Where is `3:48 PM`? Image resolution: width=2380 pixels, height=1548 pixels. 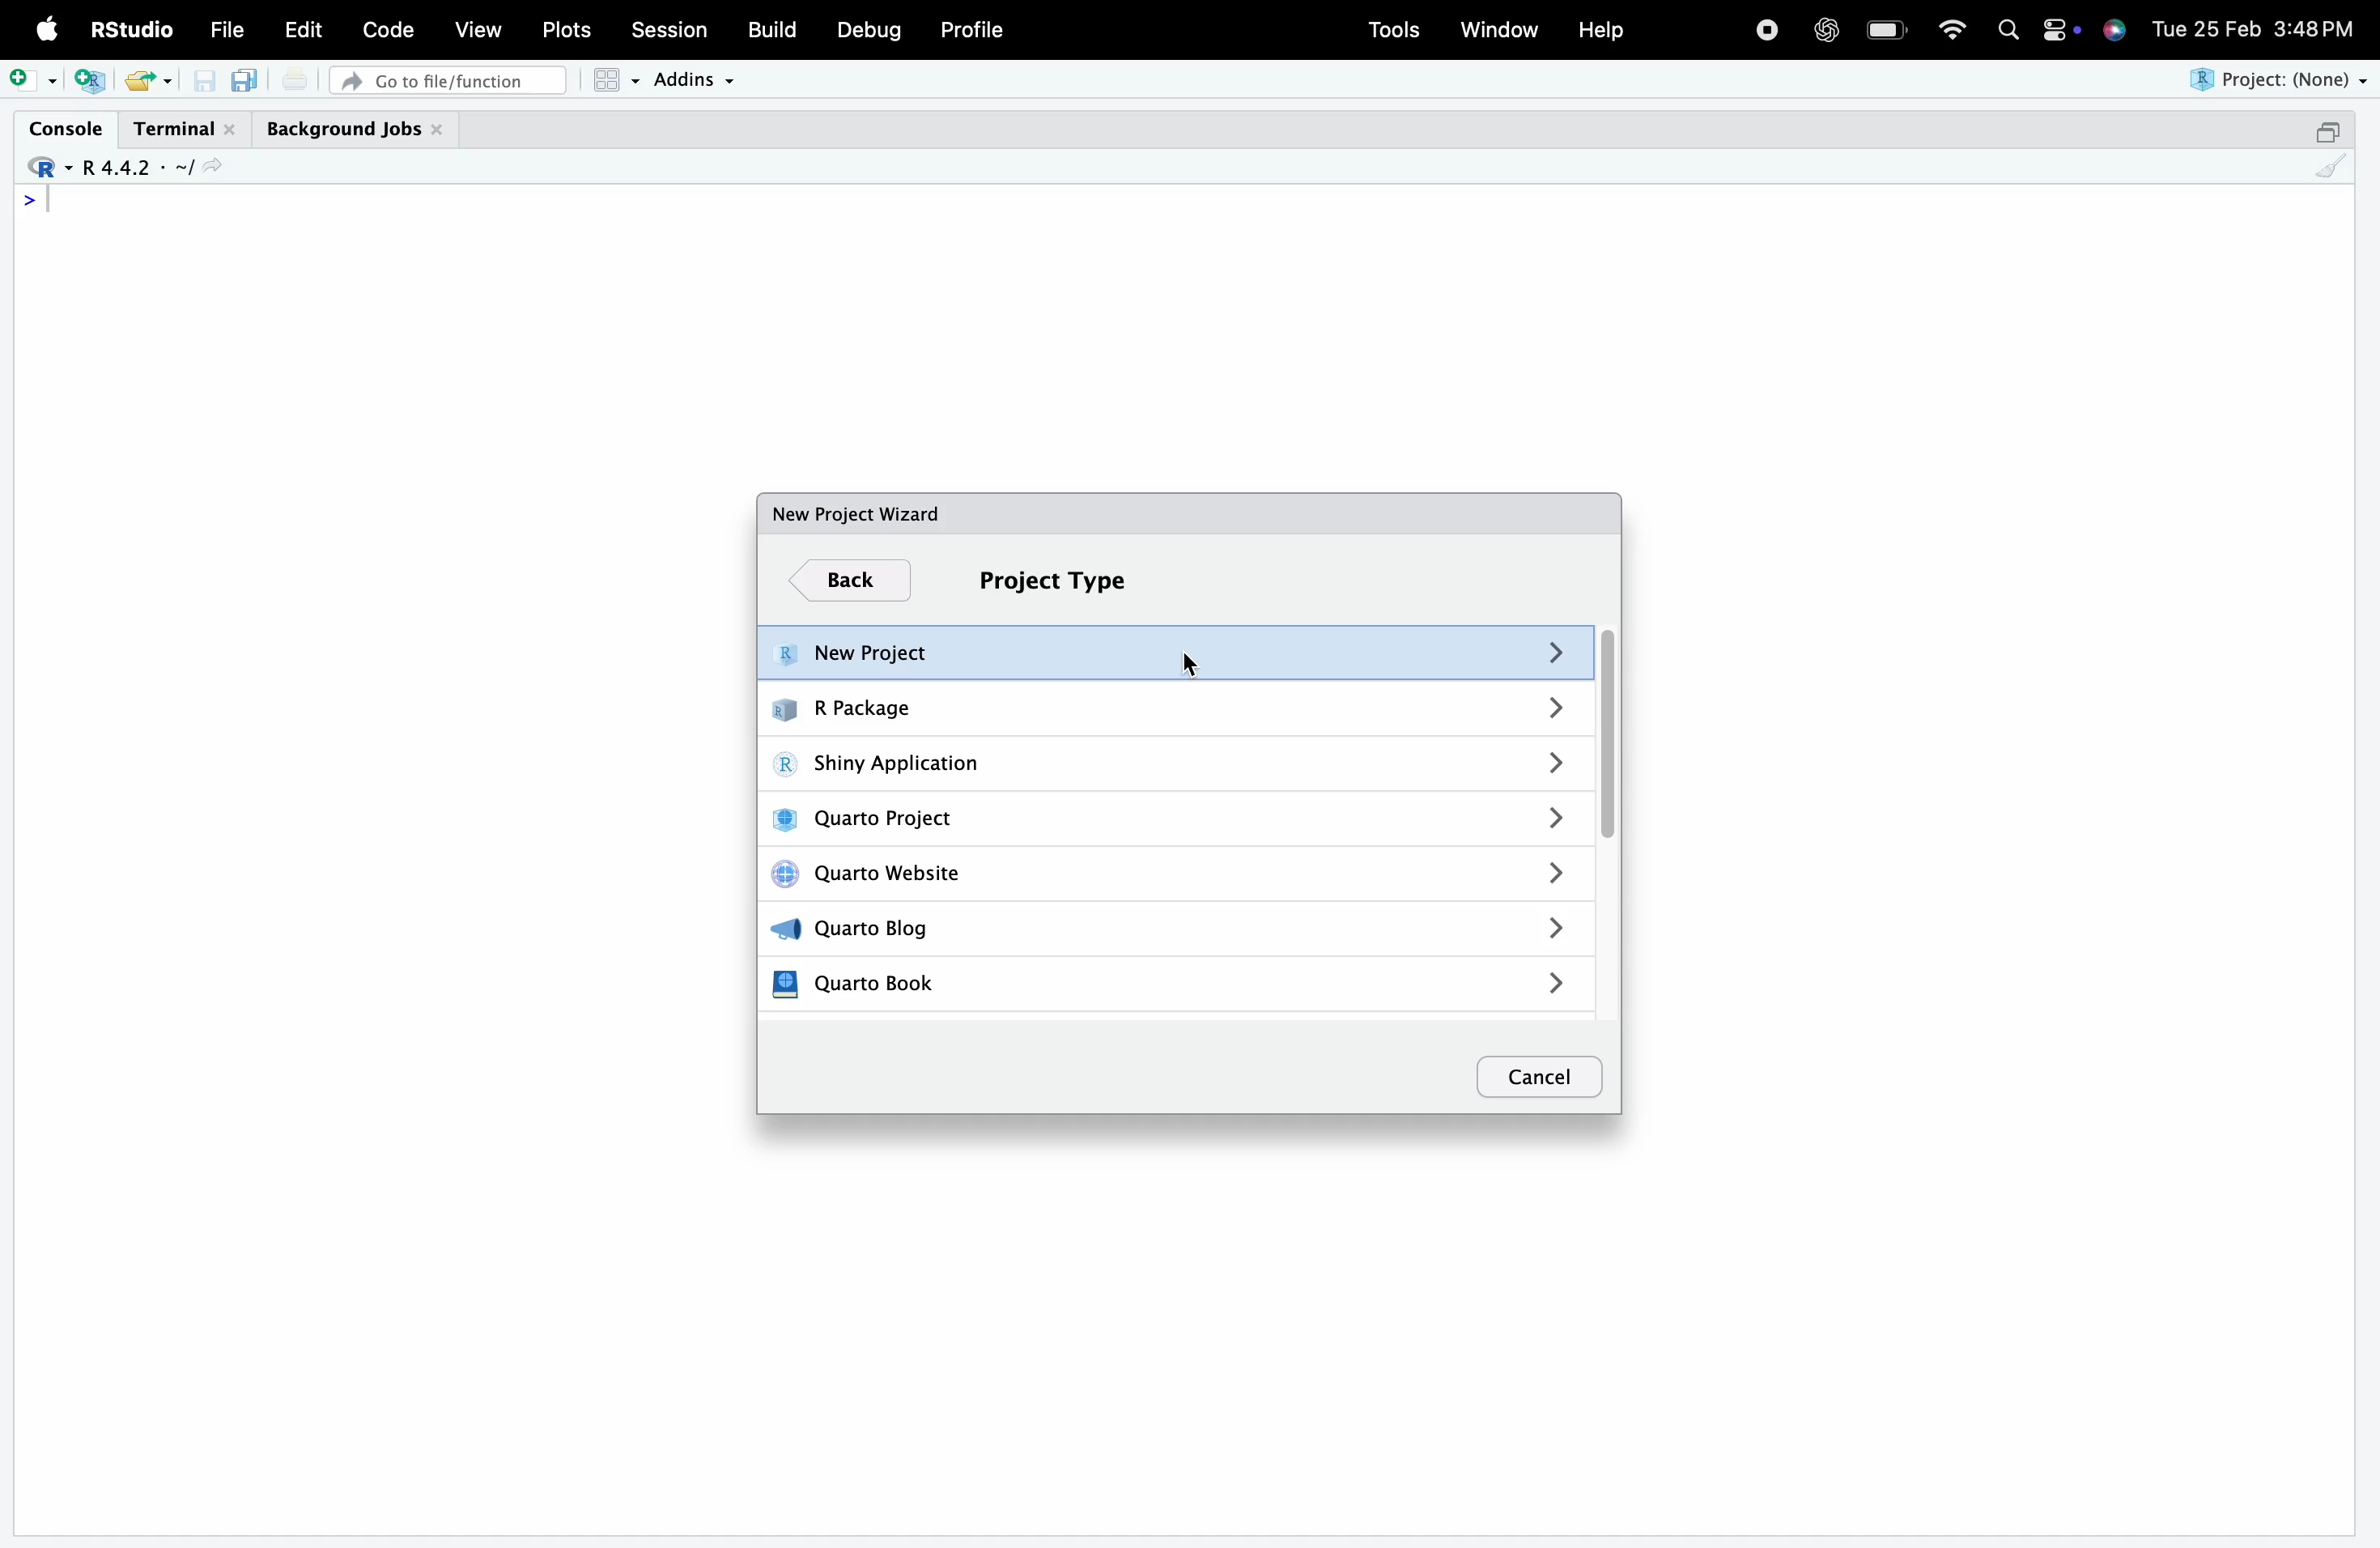
3:48 PM is located at coordinates (2315, 26).